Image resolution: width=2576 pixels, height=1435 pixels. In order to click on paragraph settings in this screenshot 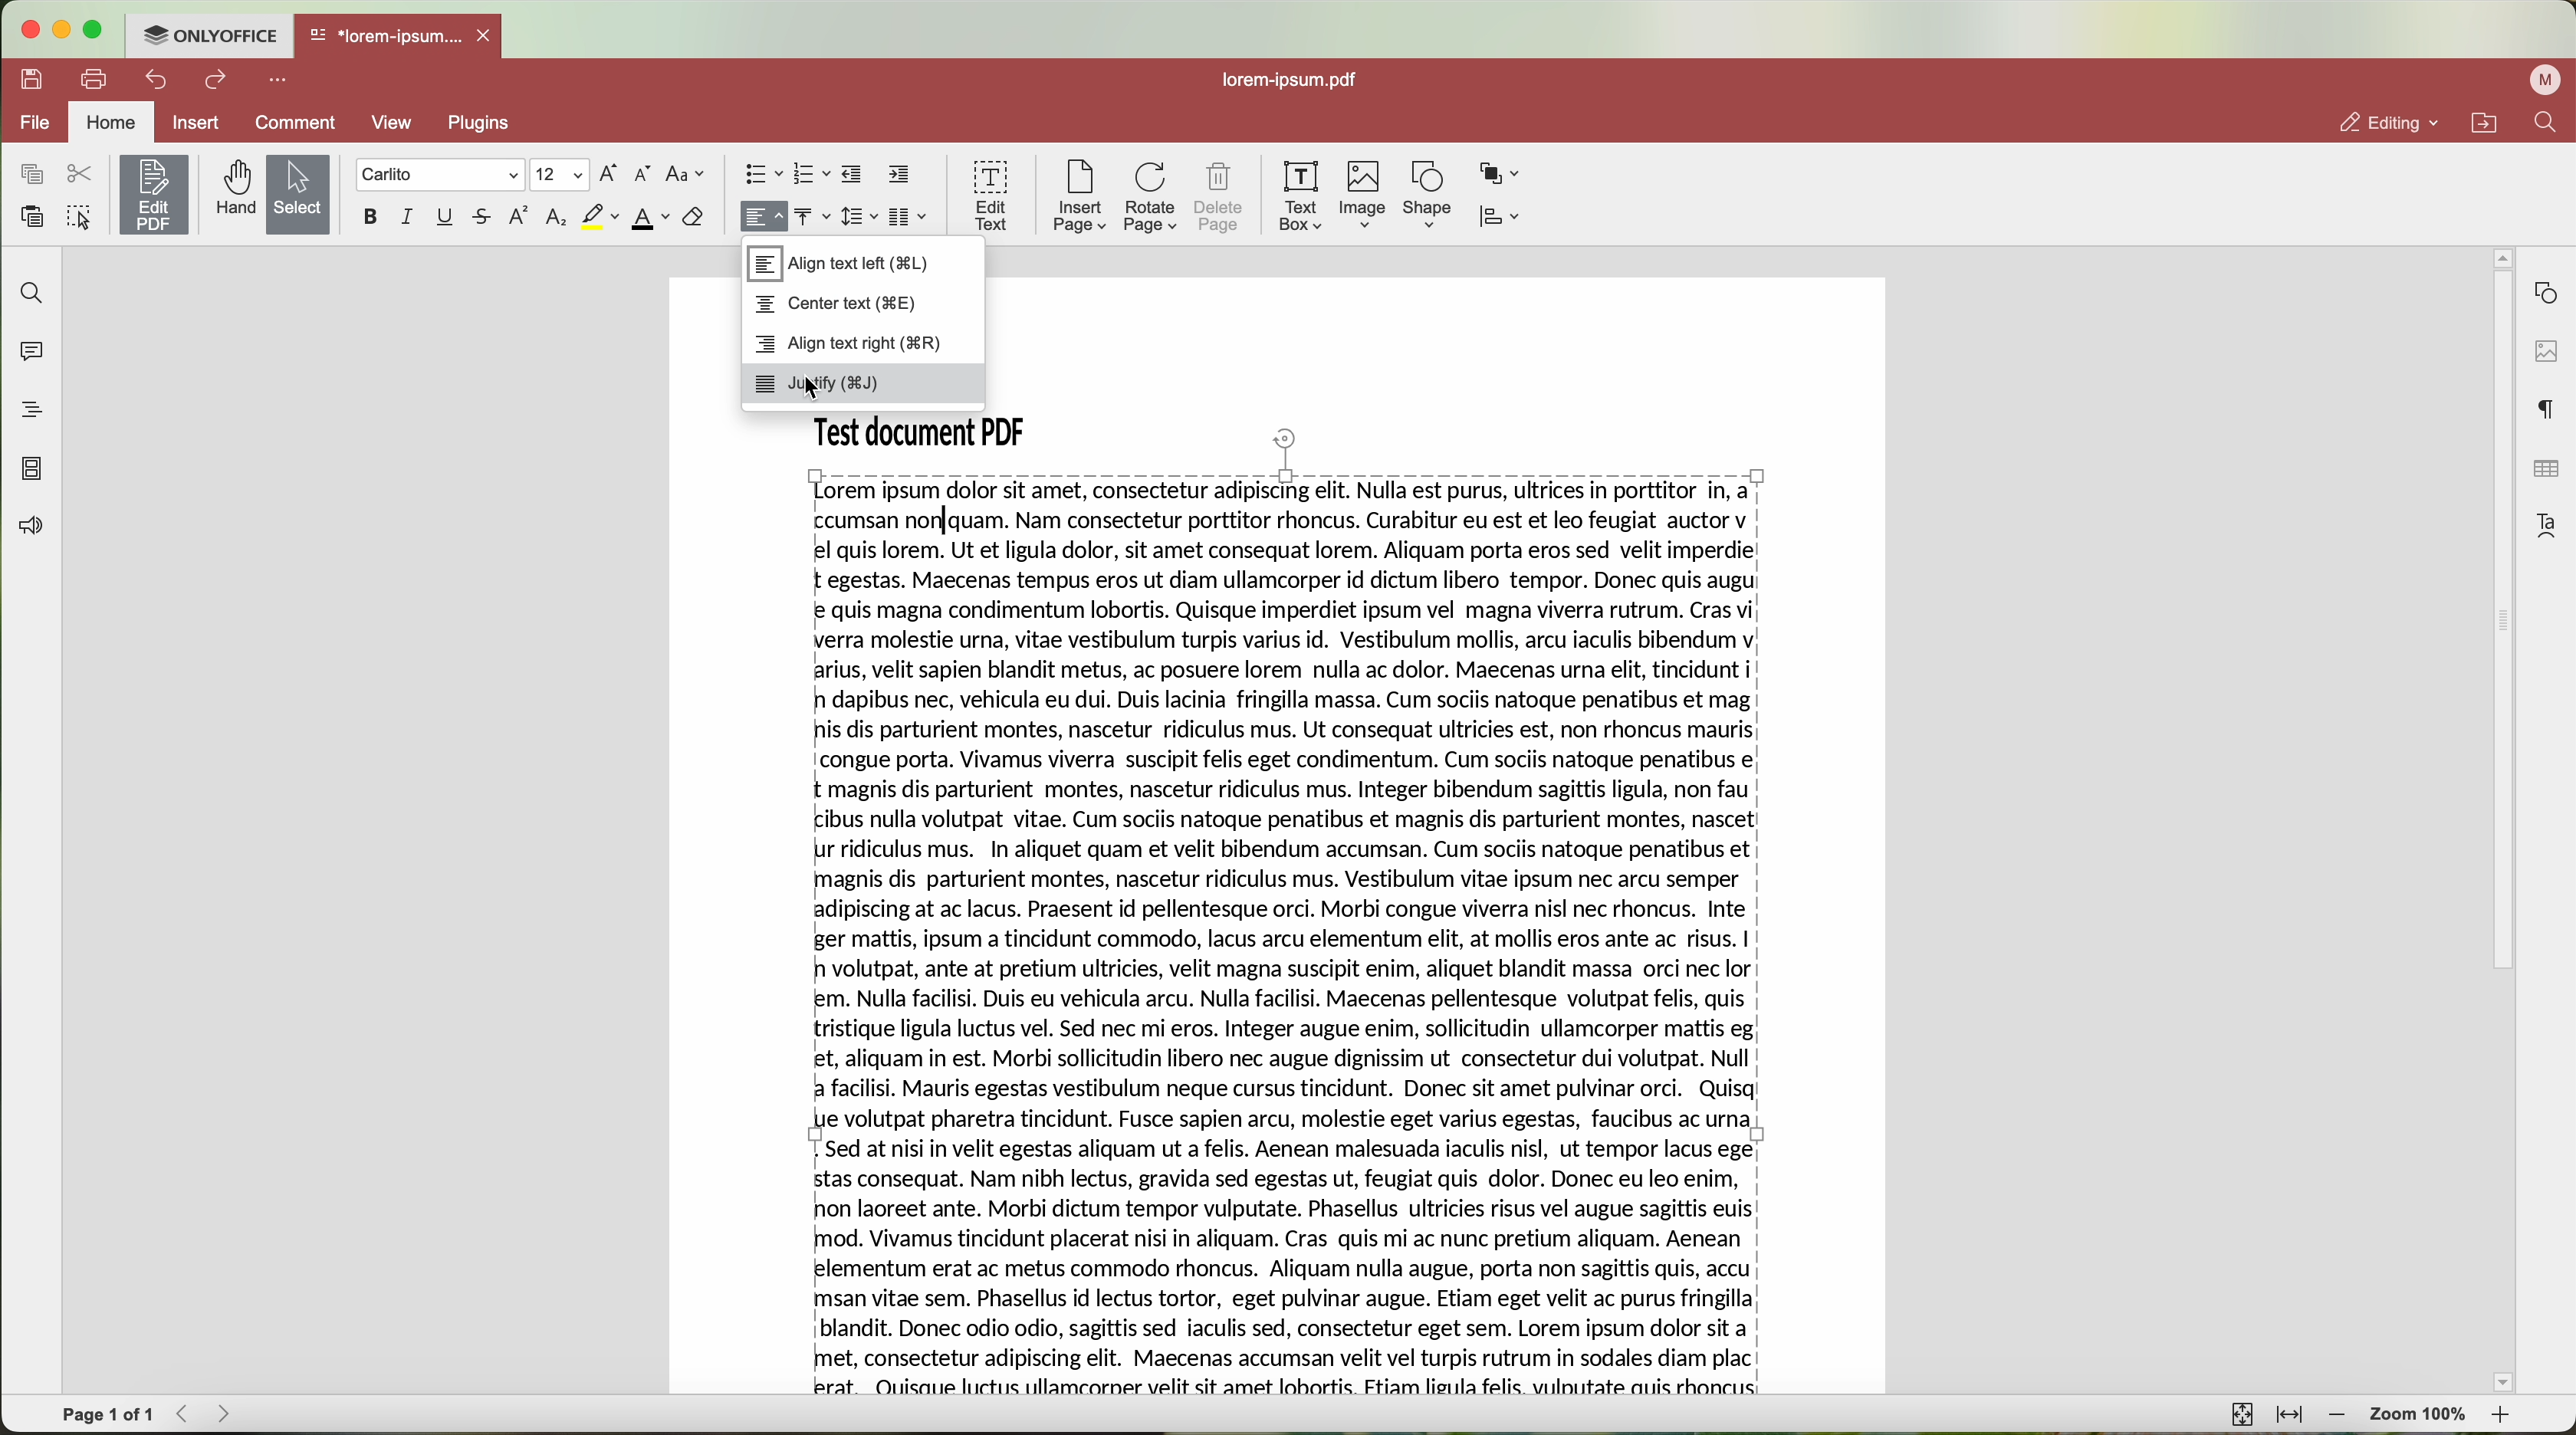, I will do `click(2548, 408)`.